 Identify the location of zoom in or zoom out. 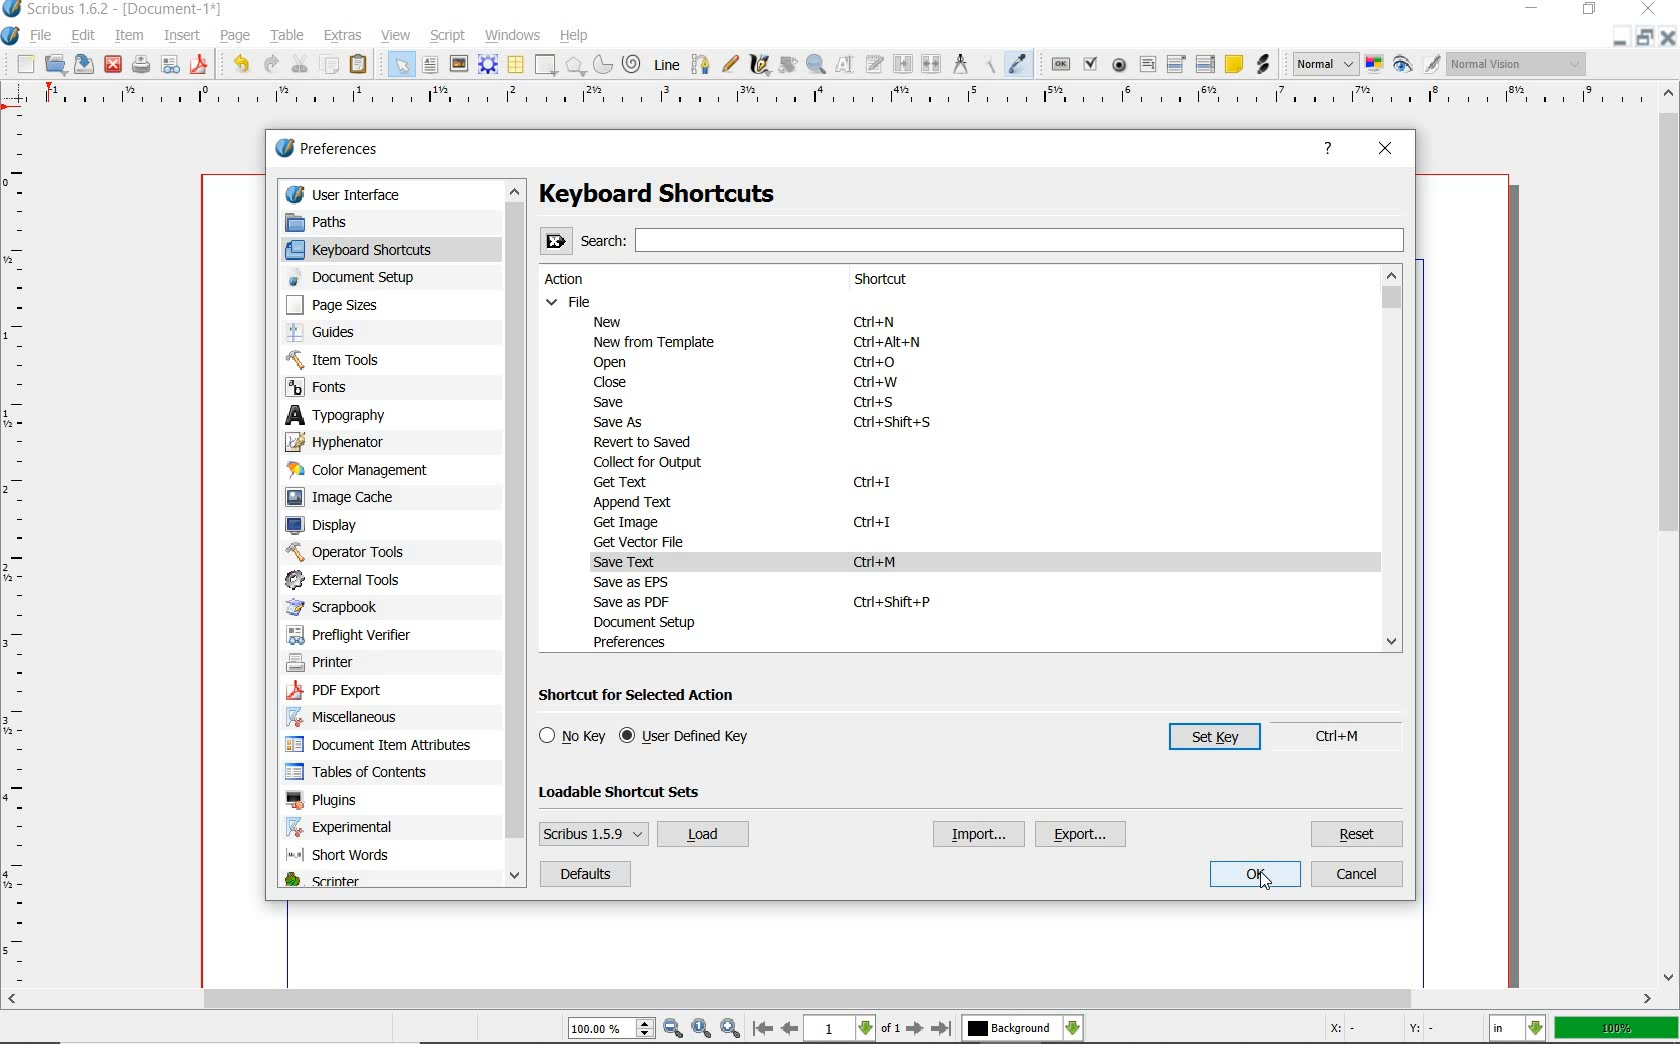
(816, 66).